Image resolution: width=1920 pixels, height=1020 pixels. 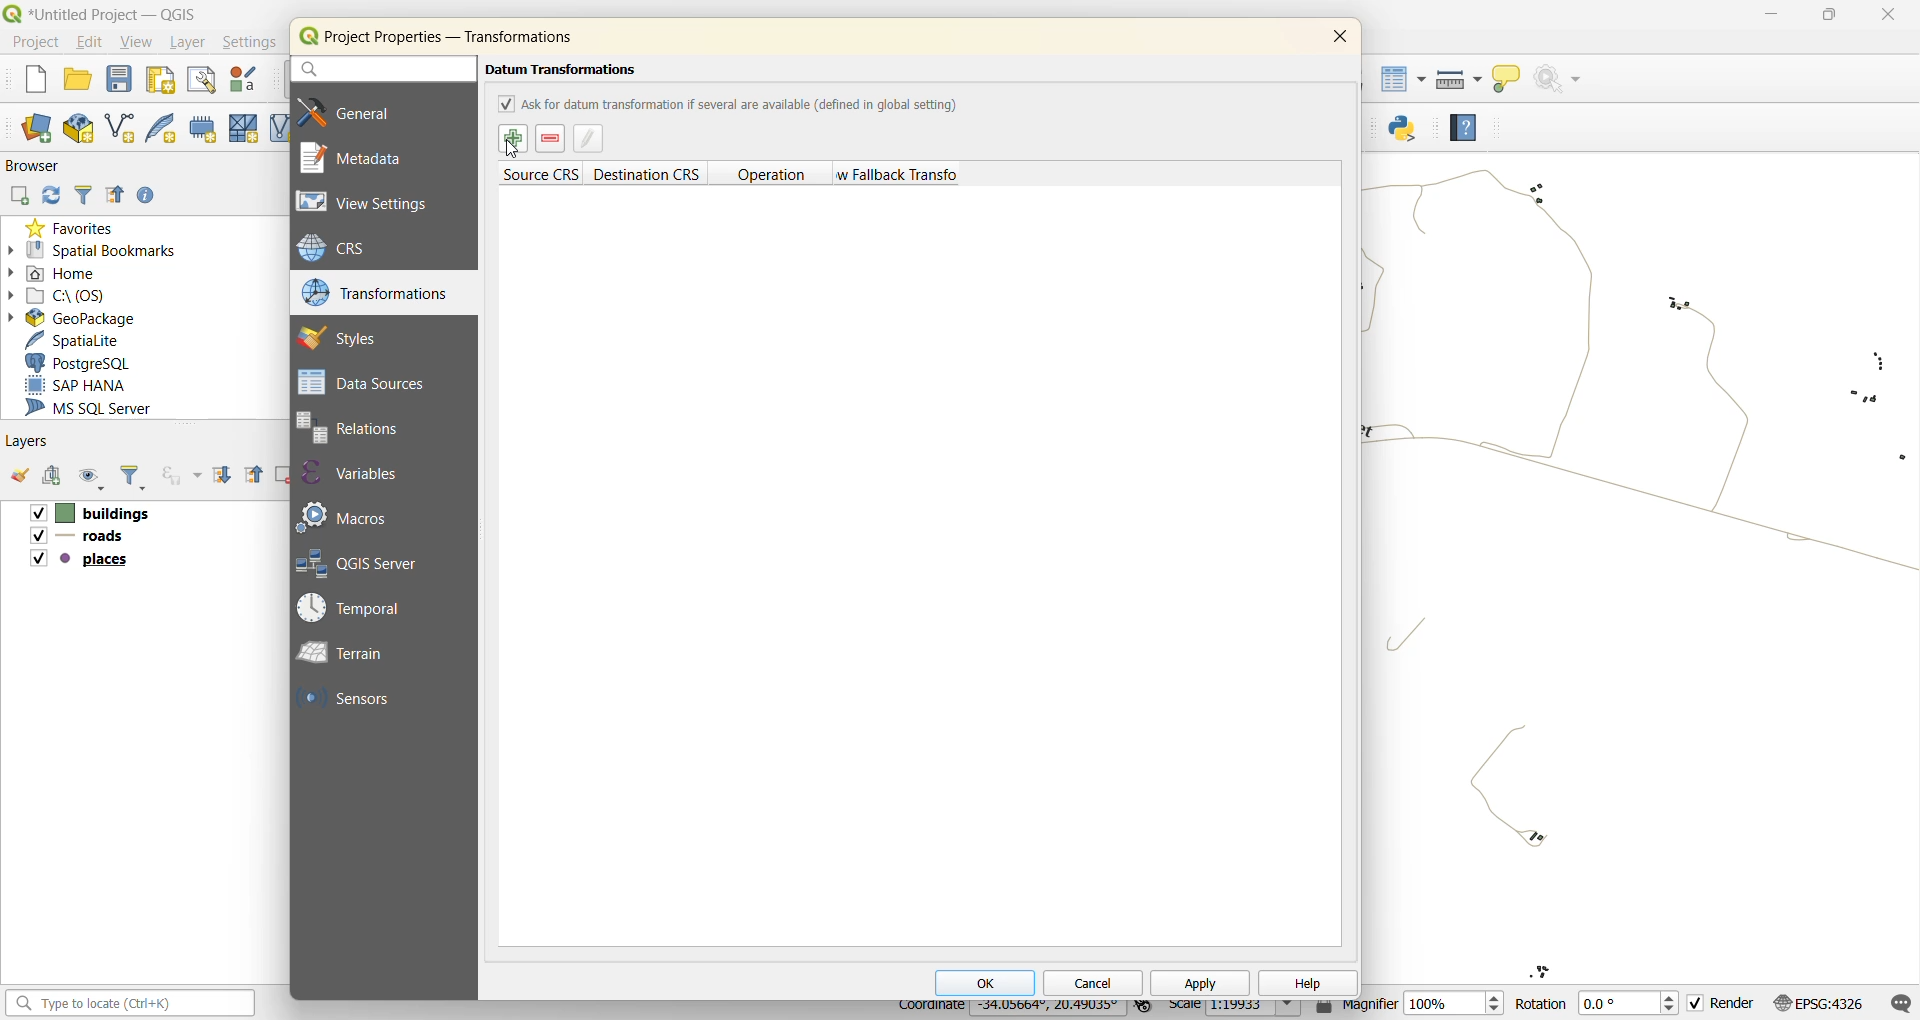 What do you see at coordinates (12, 13) in the screenshot?
I see `logo` at bounding box center [12, 13].